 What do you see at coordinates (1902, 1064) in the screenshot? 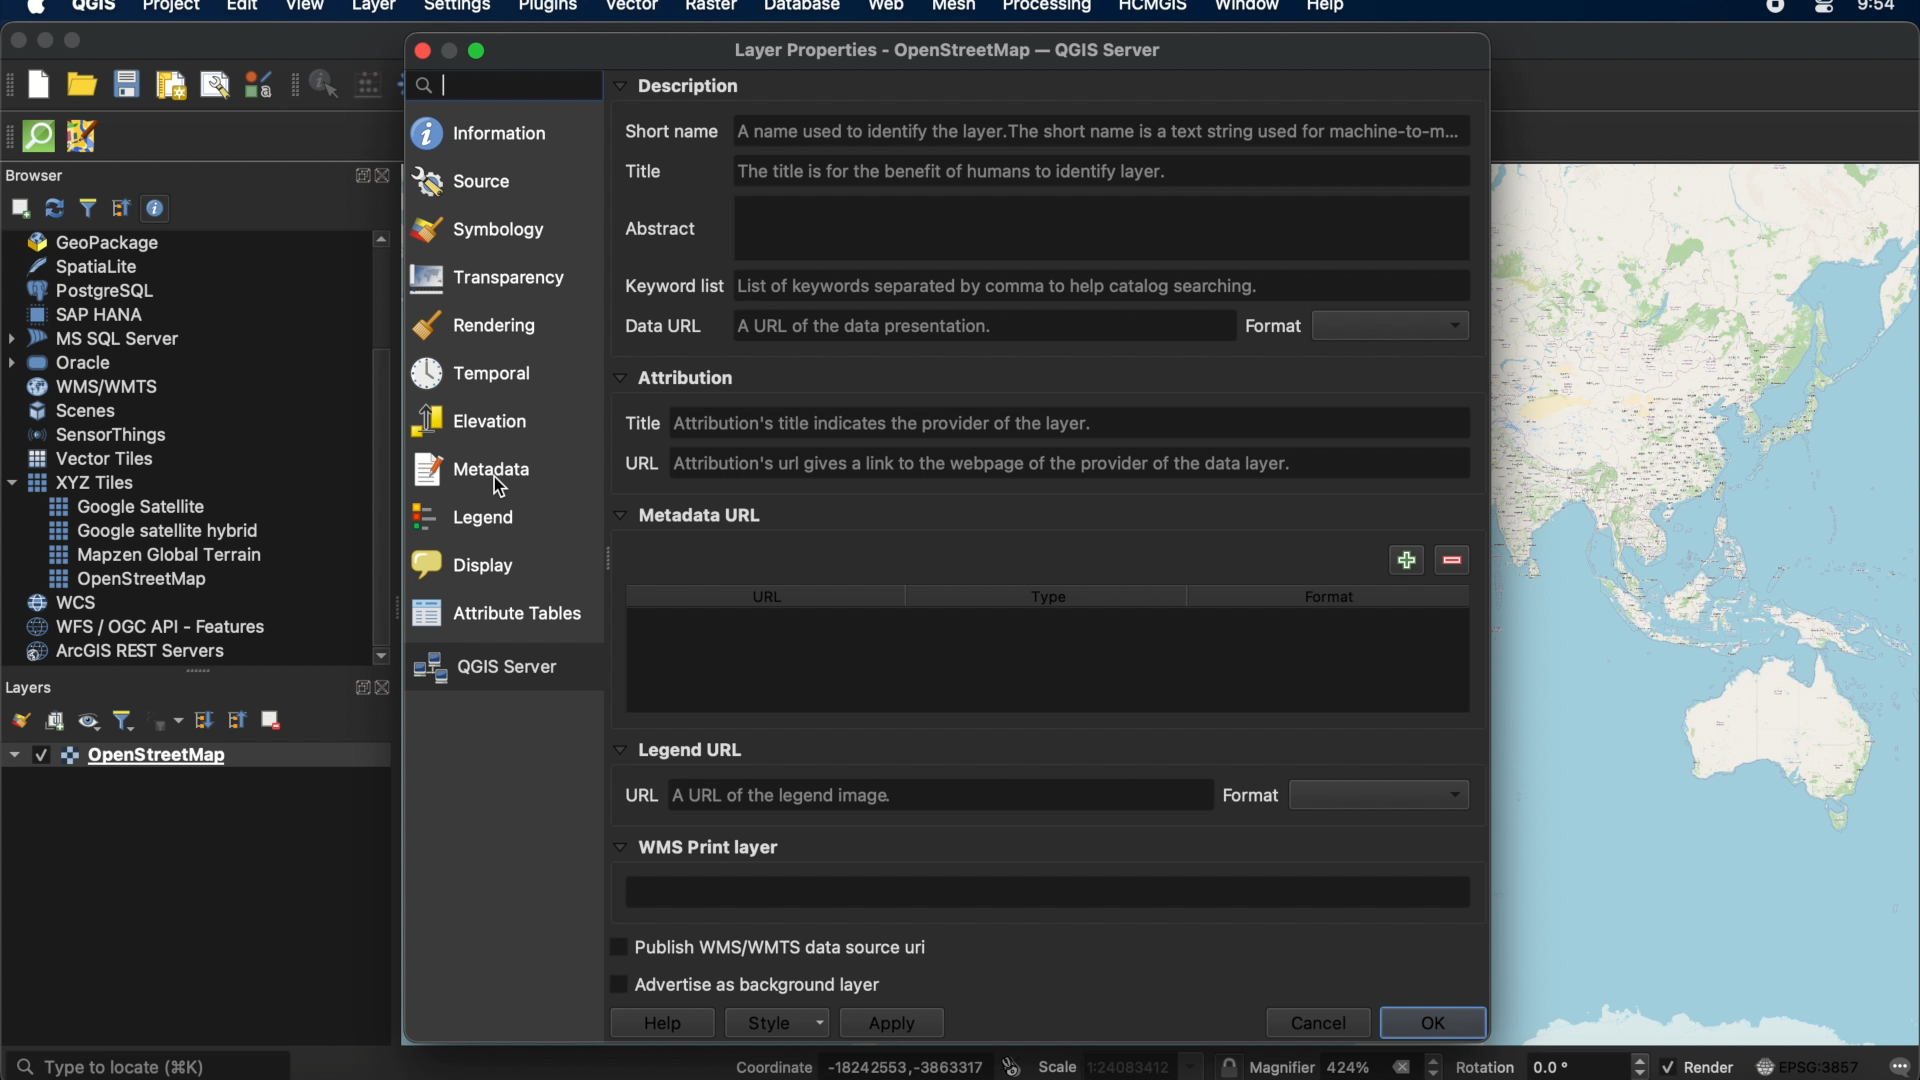
I see `messages` at bounding box center [1902, 1064].